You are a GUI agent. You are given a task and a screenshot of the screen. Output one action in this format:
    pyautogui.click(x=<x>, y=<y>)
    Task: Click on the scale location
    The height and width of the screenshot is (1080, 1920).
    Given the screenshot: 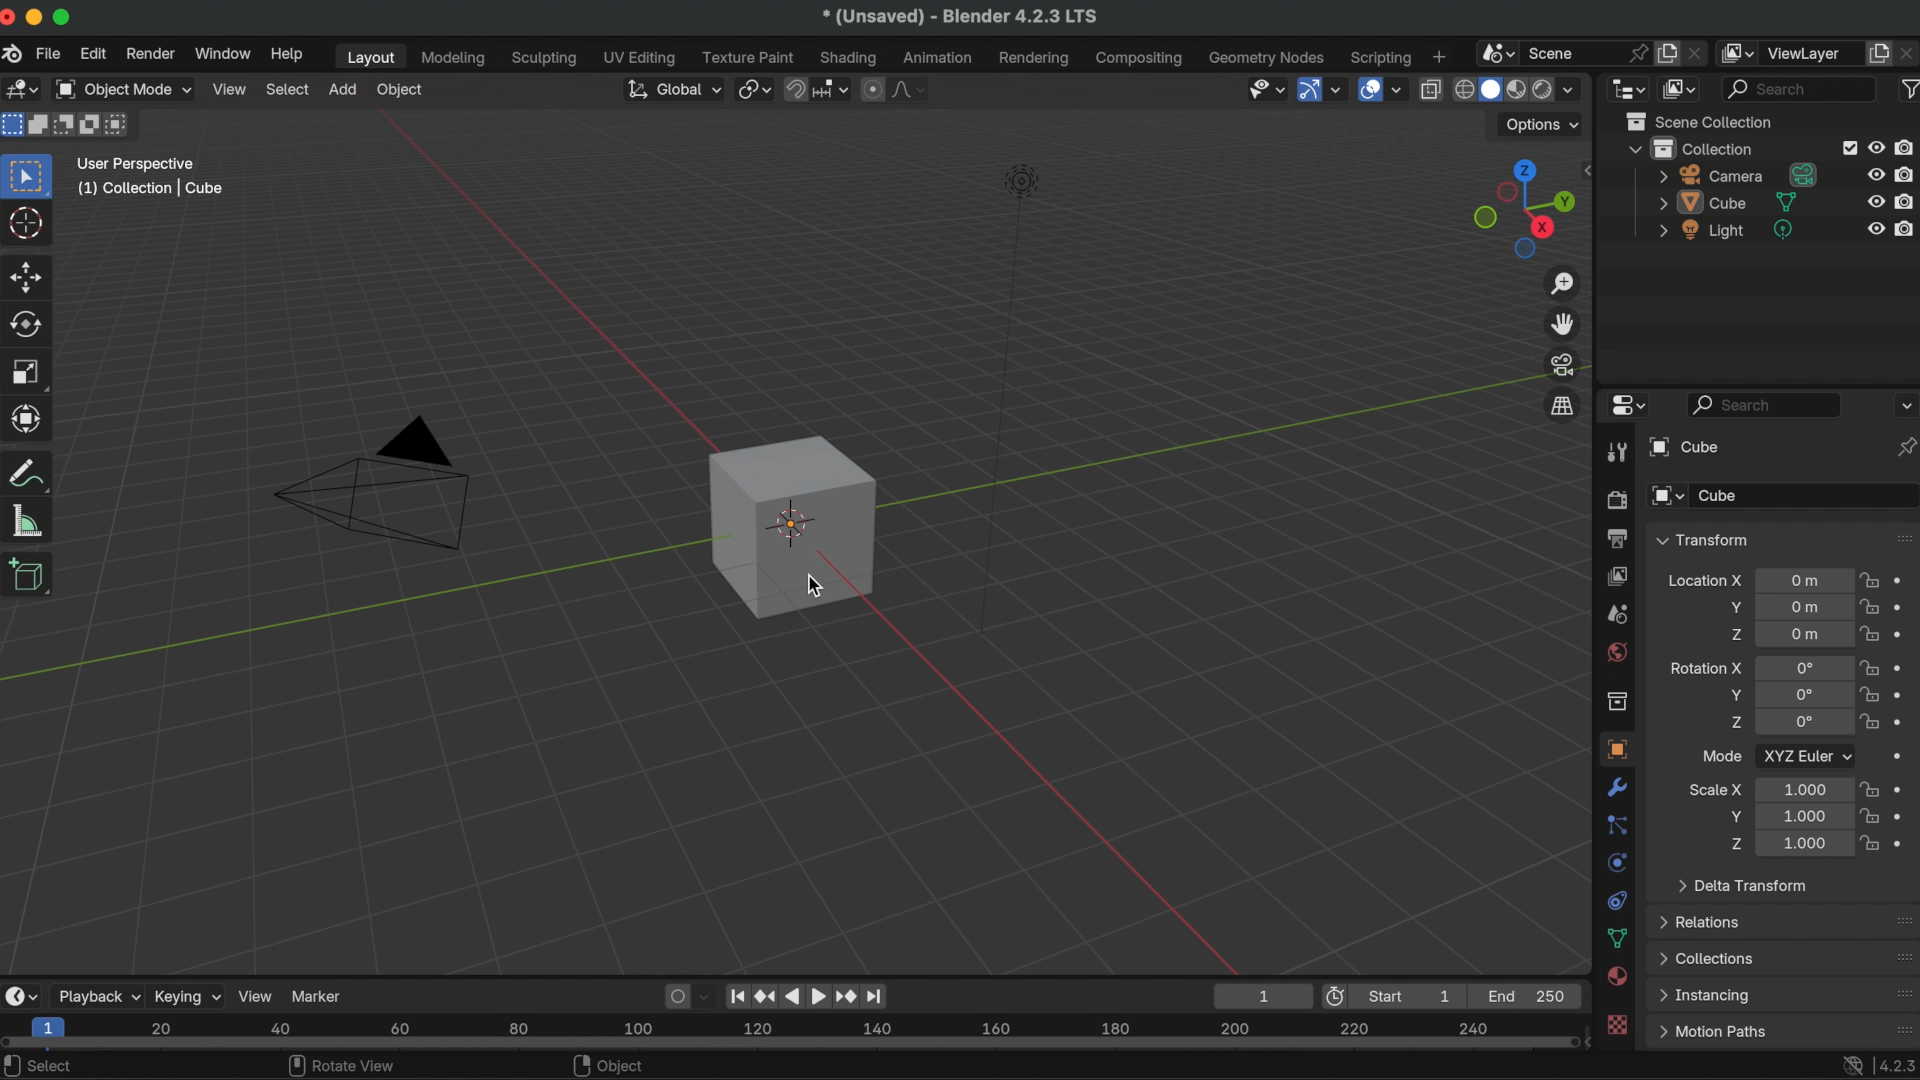 What is the action you would take?
    pyautogui.click(x=1800, y=815)
    